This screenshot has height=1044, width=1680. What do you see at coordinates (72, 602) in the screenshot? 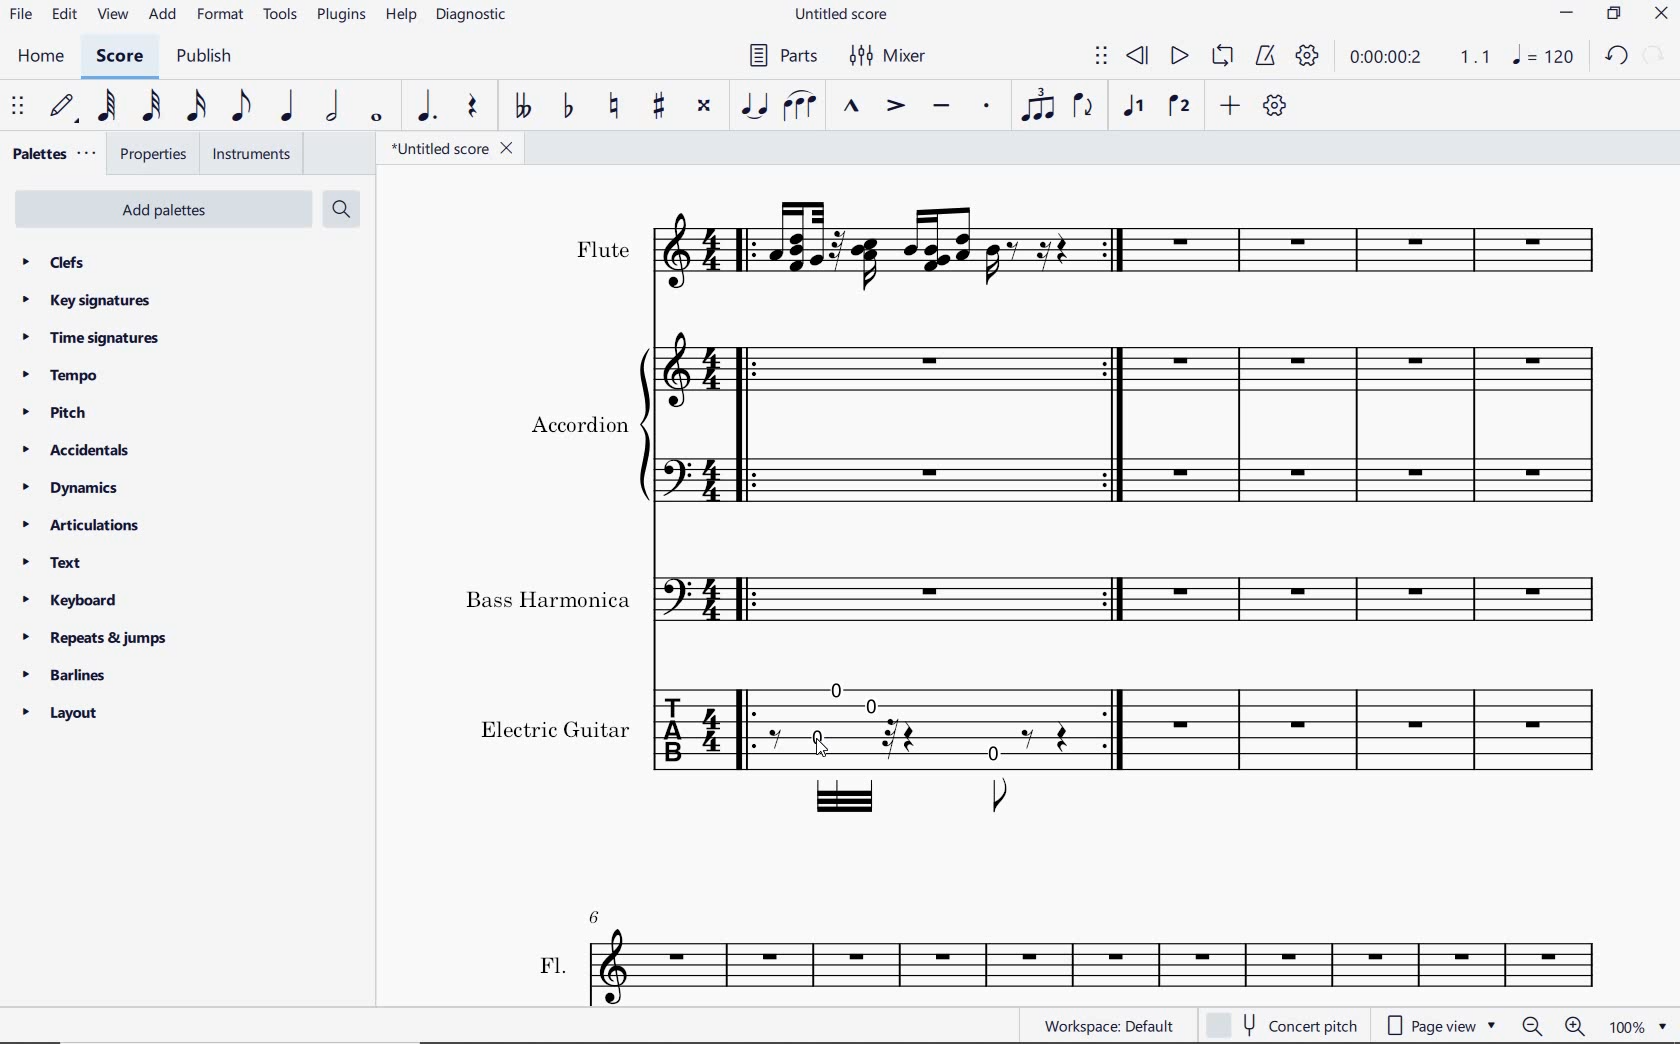
I see `keyboard` at bounding box center [72, 602].